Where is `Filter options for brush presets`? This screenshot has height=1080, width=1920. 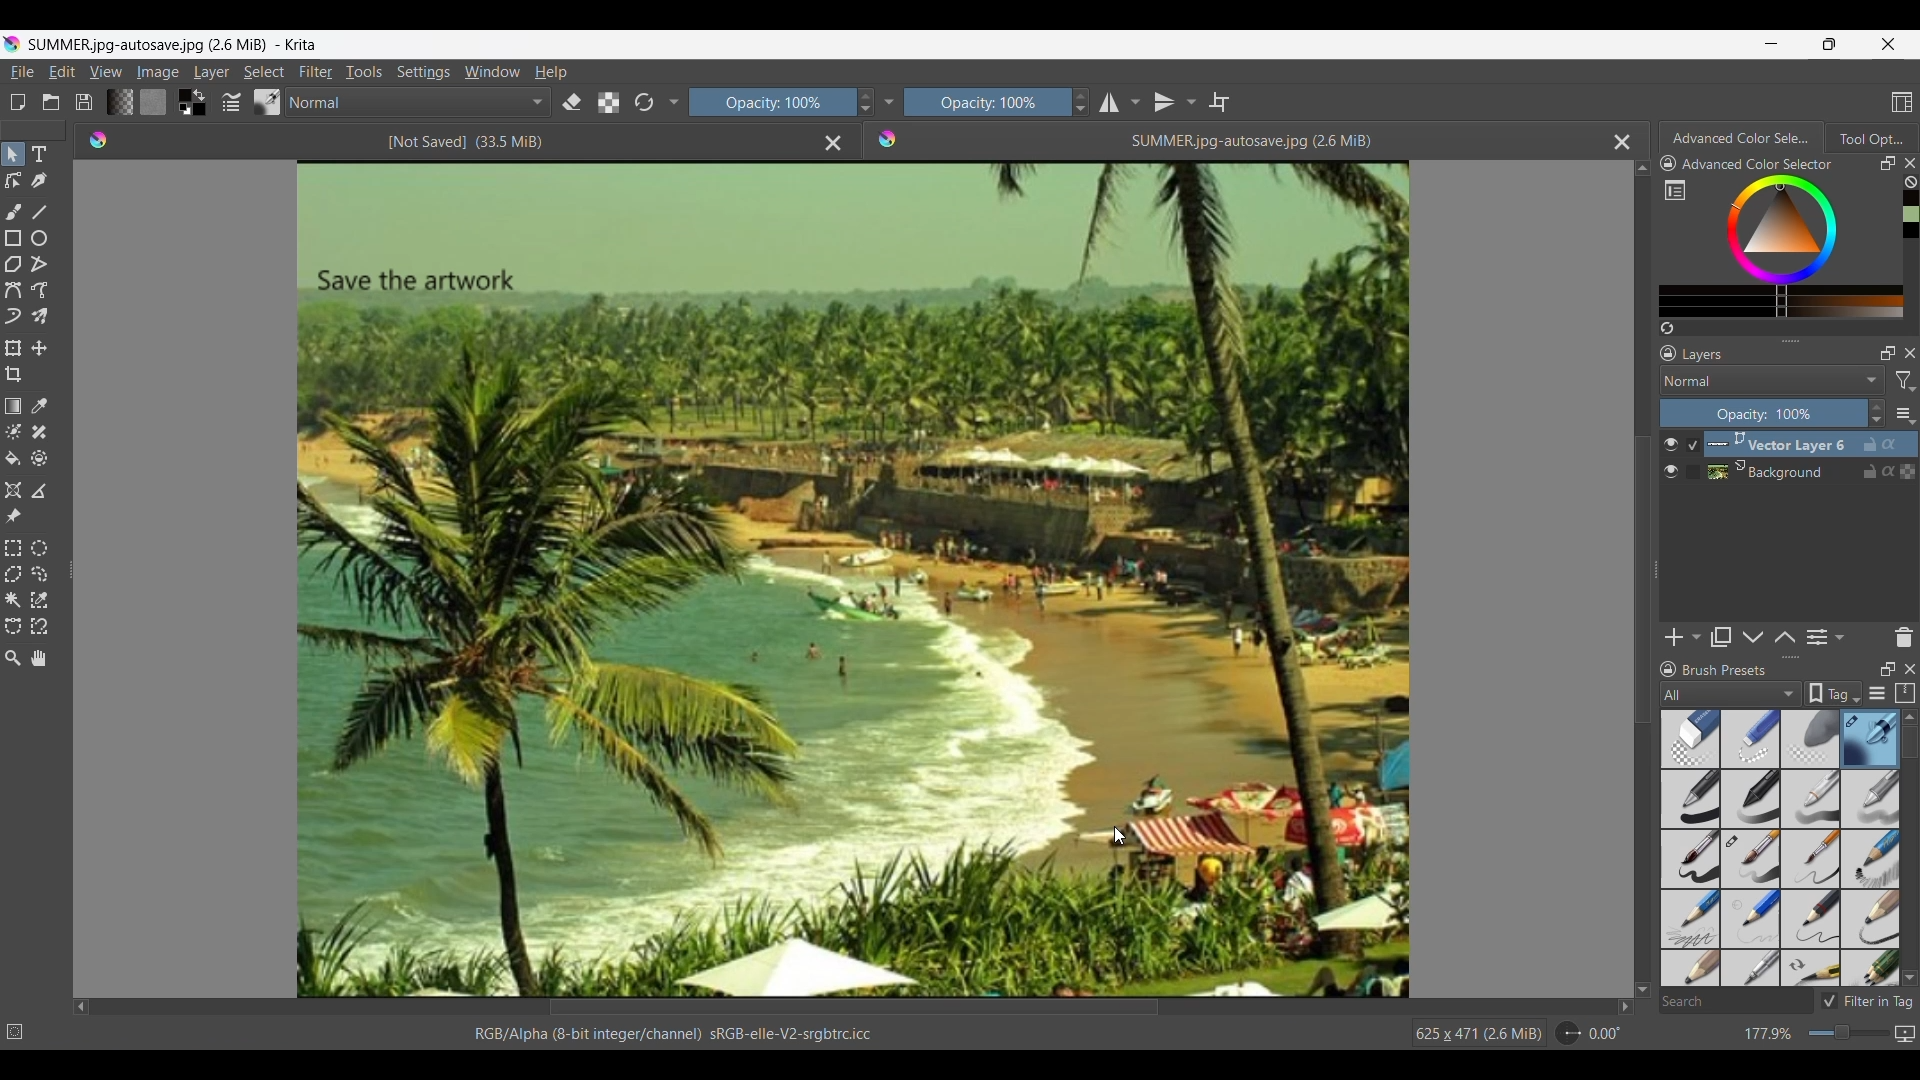
Filter options for brush presets is located at coordinates (1731, 694).